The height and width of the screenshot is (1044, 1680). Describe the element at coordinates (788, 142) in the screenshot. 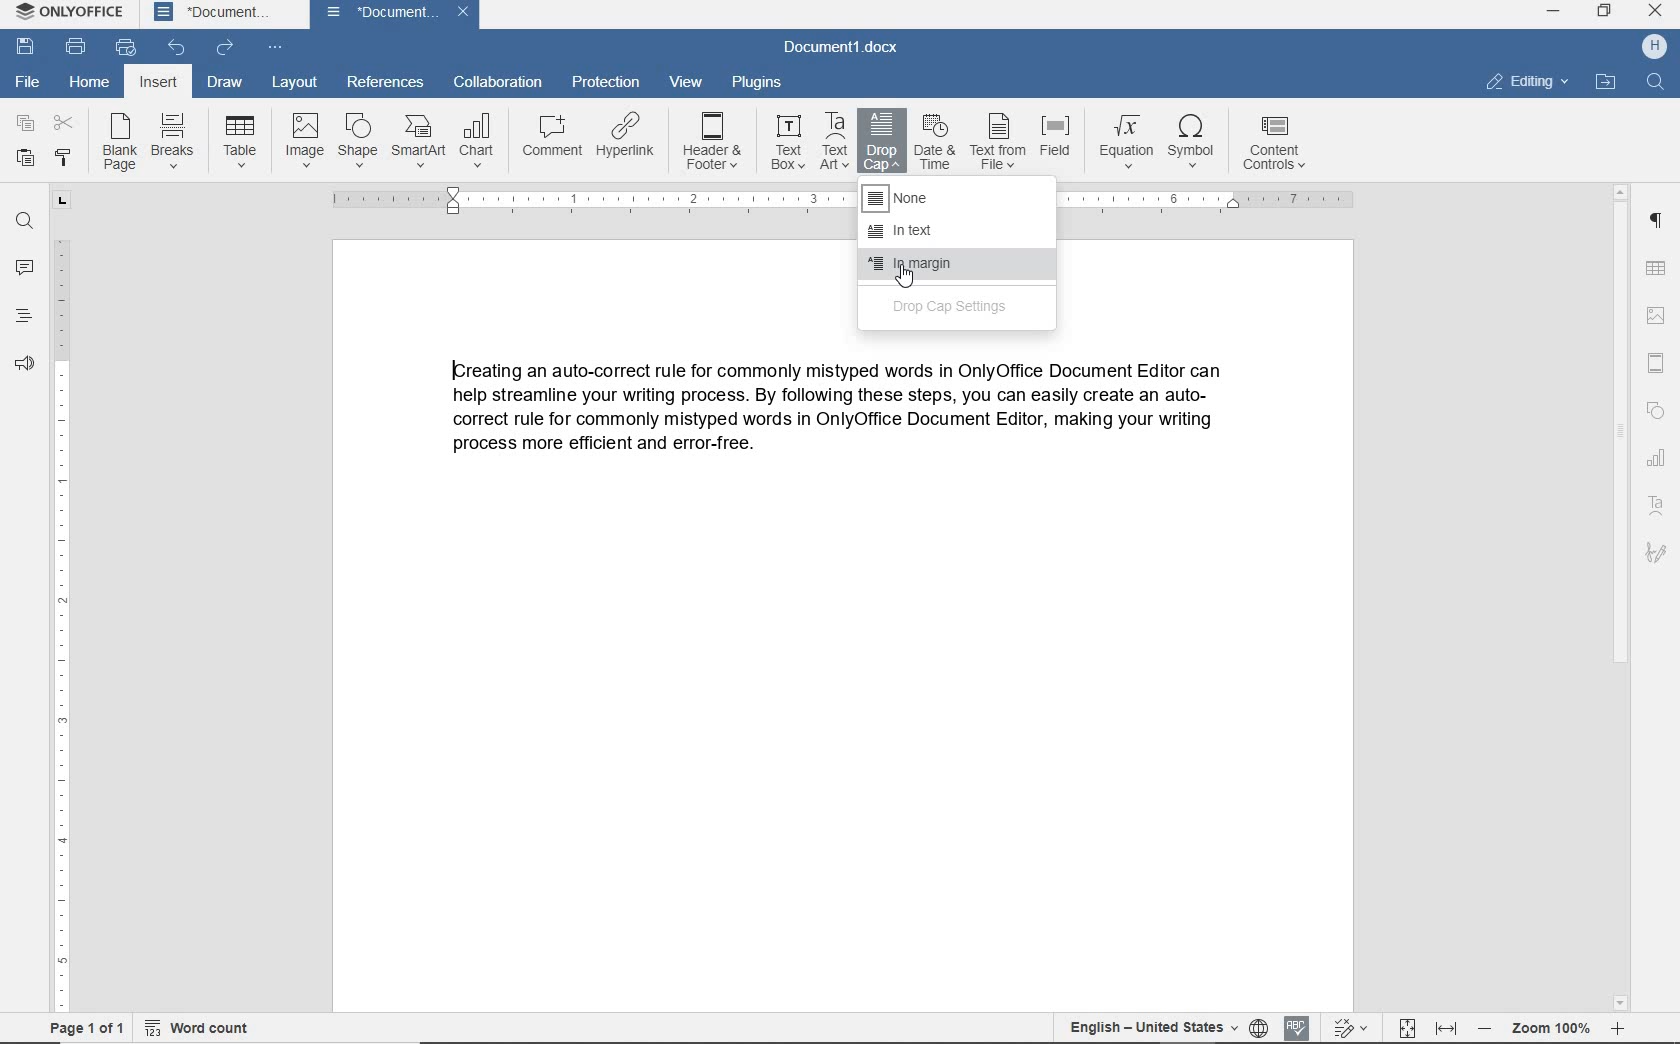

I see `text box` at that location.